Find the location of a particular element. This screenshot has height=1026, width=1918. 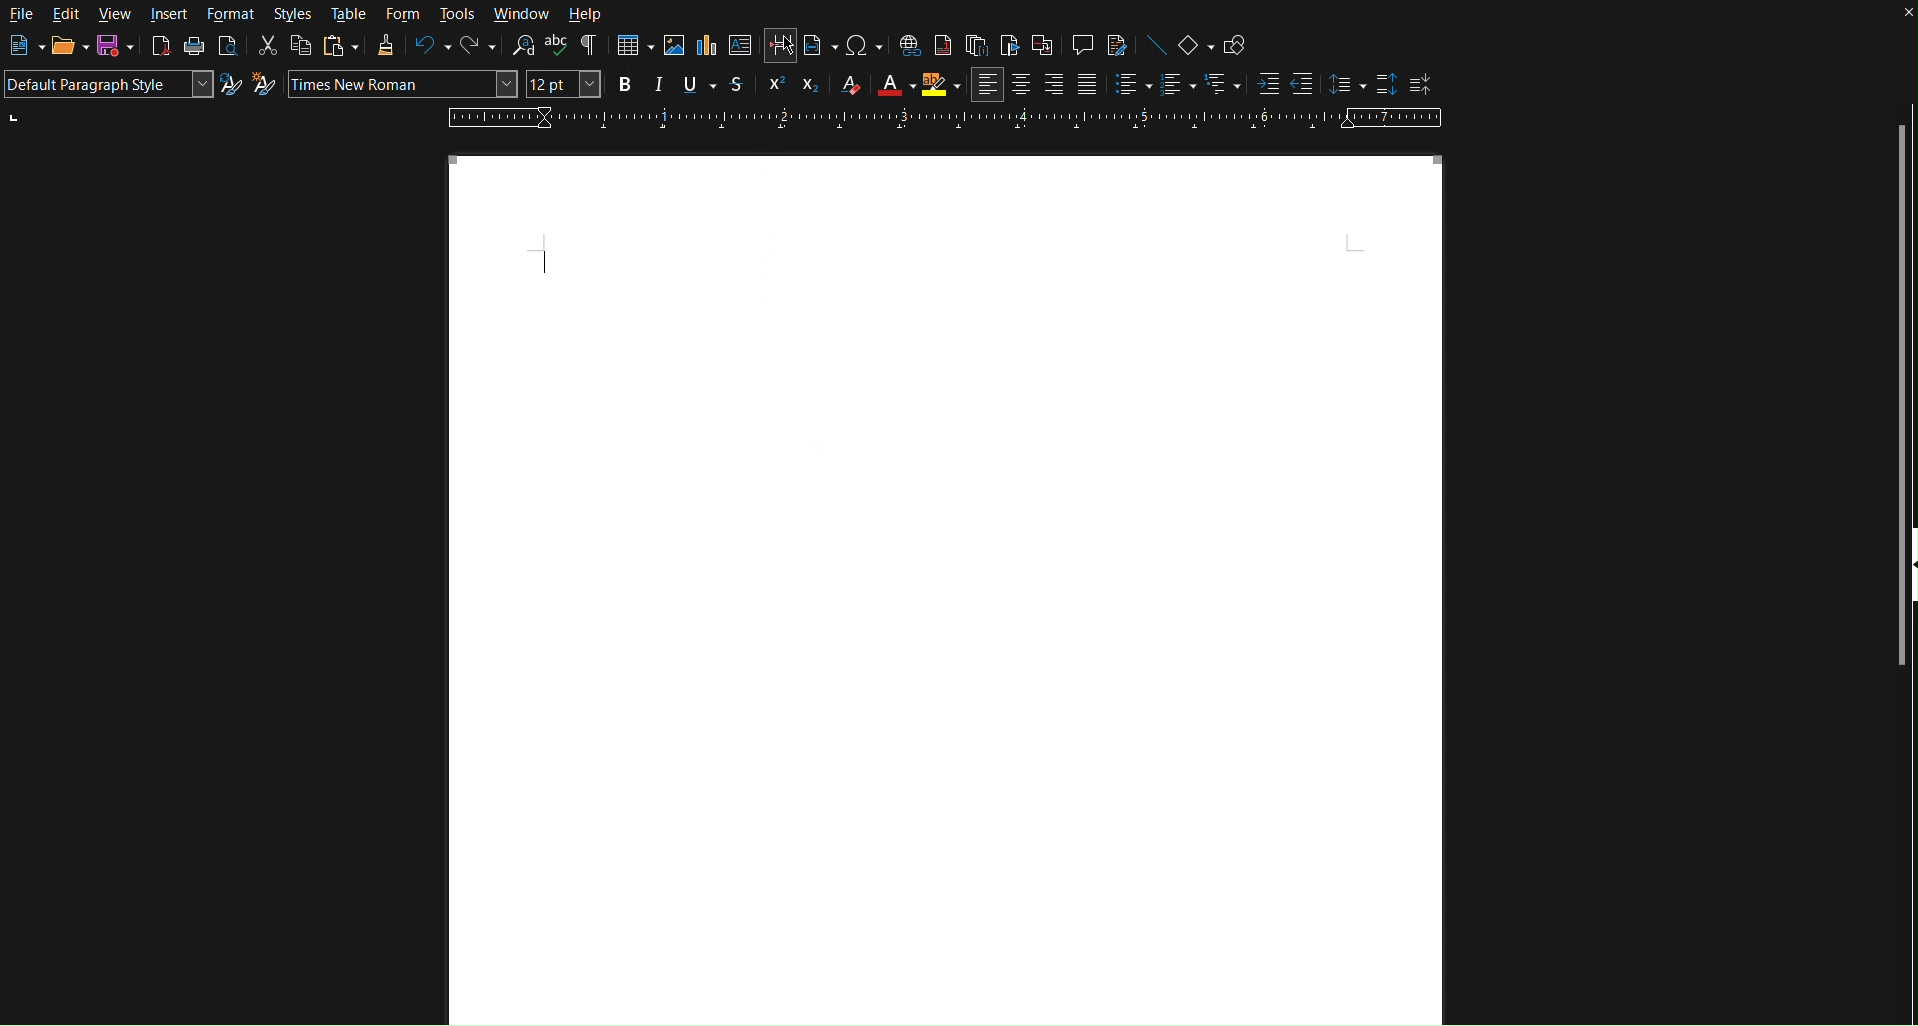

Highlight Color is located at coordinates (941, 85).